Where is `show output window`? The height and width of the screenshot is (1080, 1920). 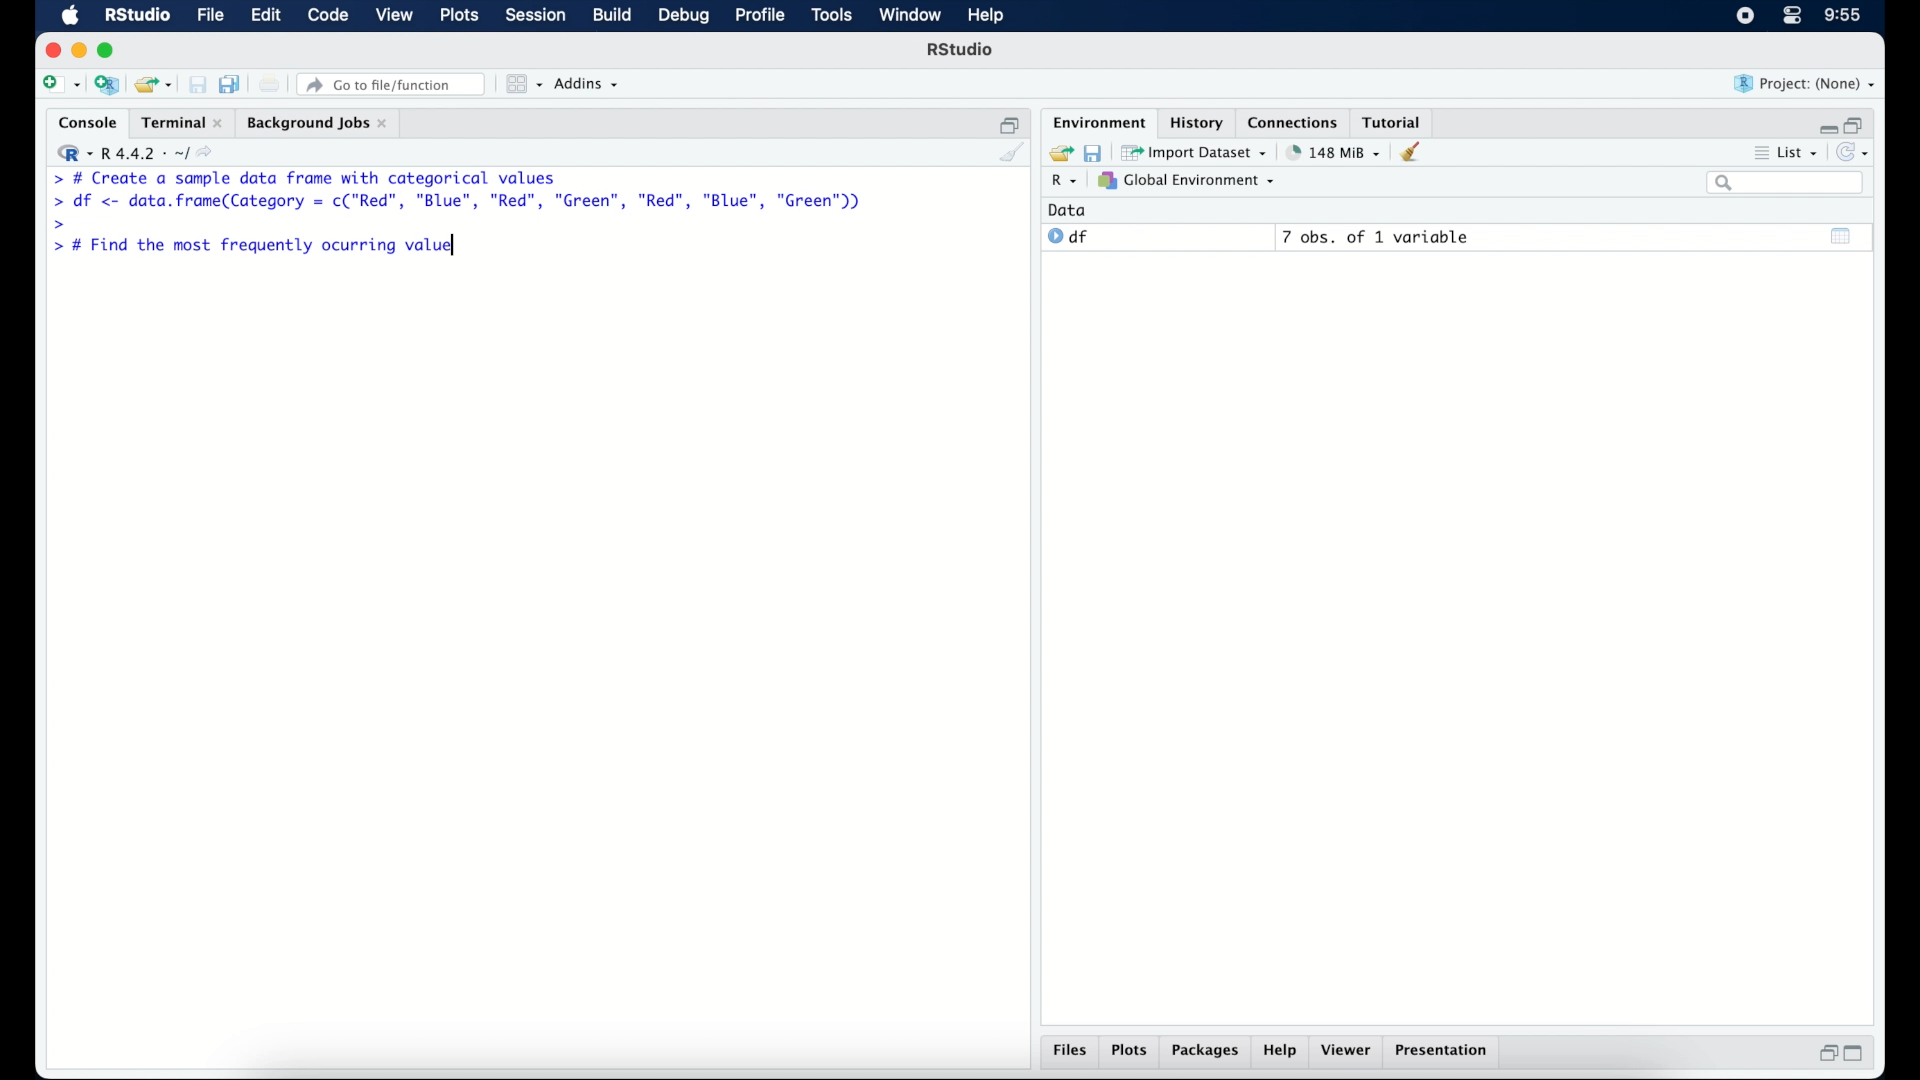 show output window is located at coordinates (1843, 239).